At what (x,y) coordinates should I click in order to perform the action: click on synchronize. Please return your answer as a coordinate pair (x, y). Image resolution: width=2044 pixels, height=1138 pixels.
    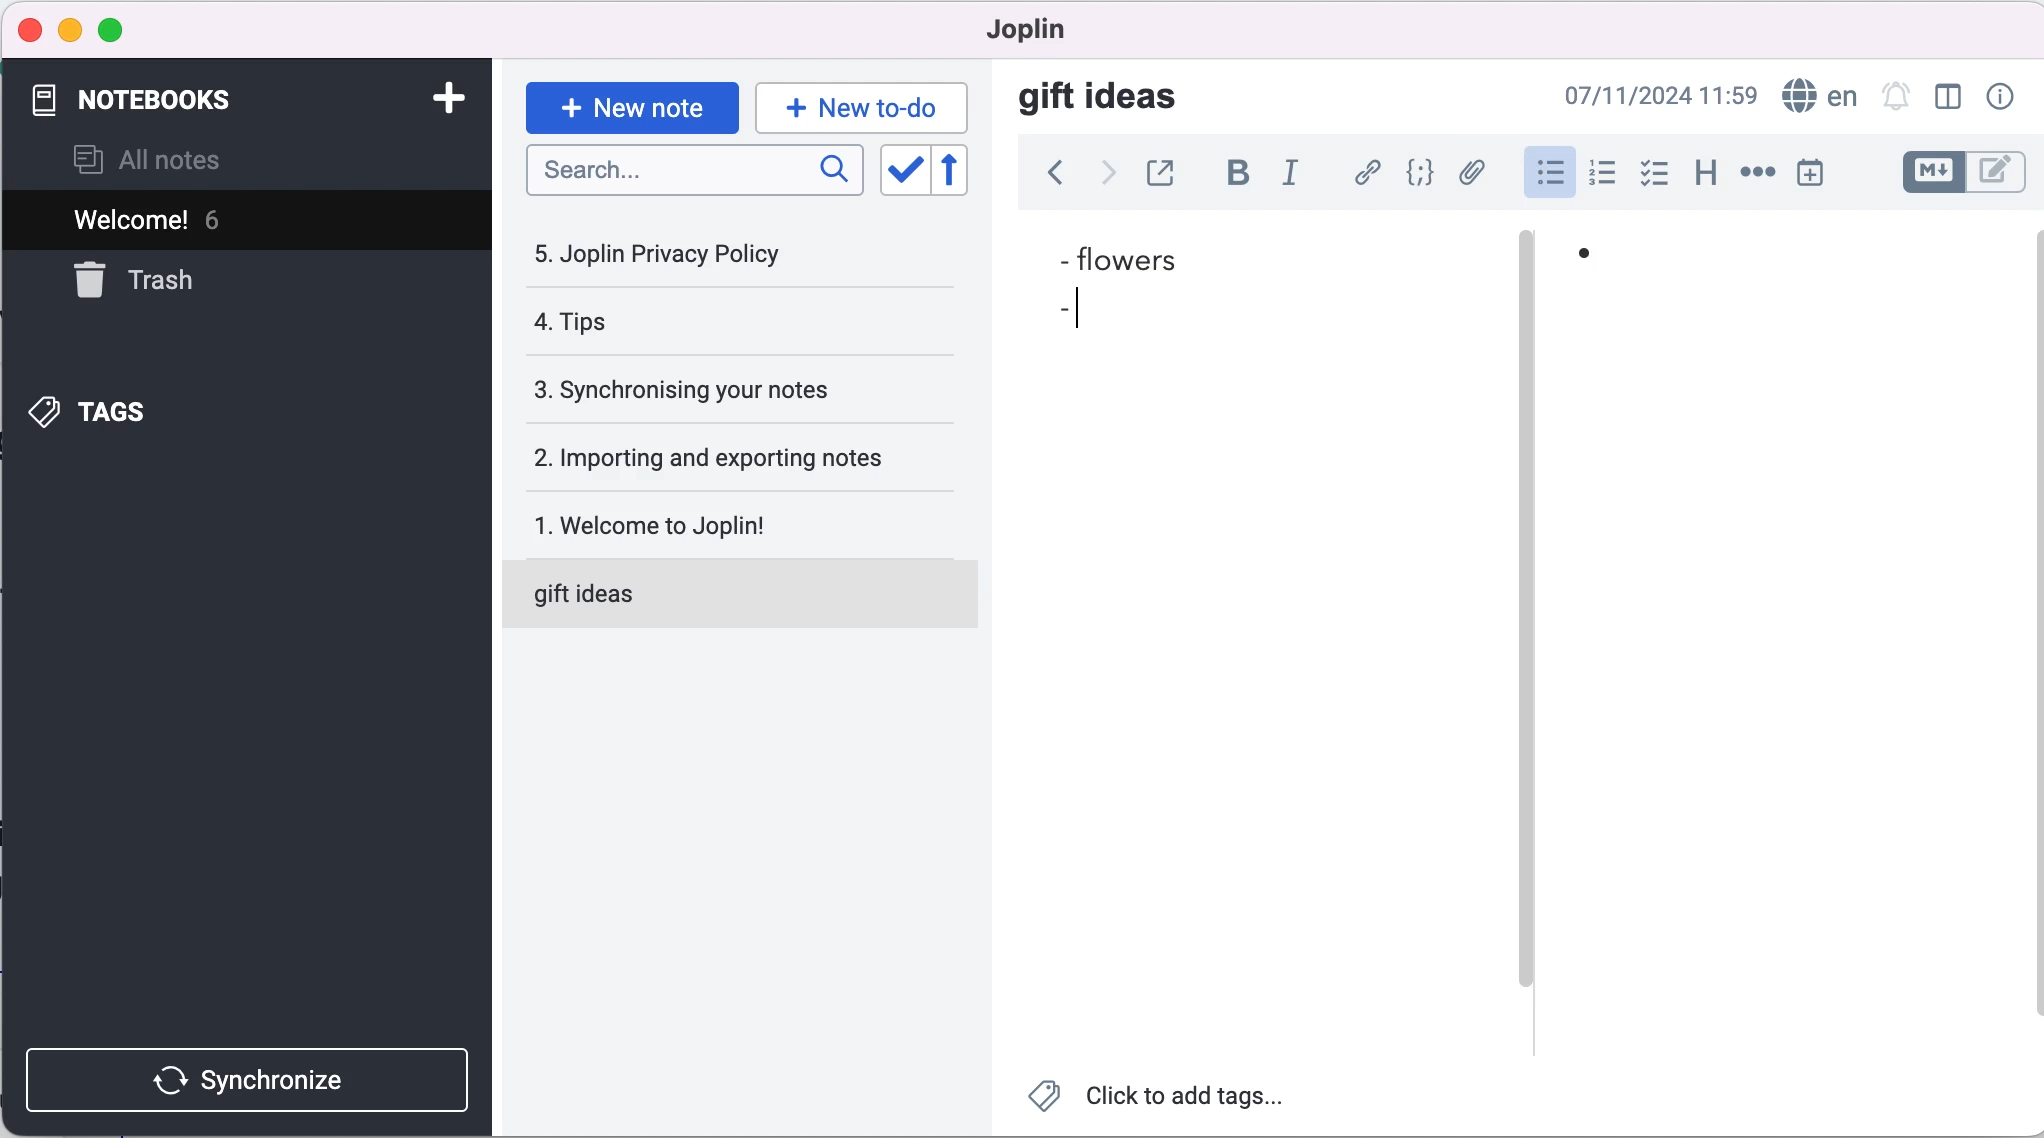
    Looking at the image, I should click on (245, 1076).